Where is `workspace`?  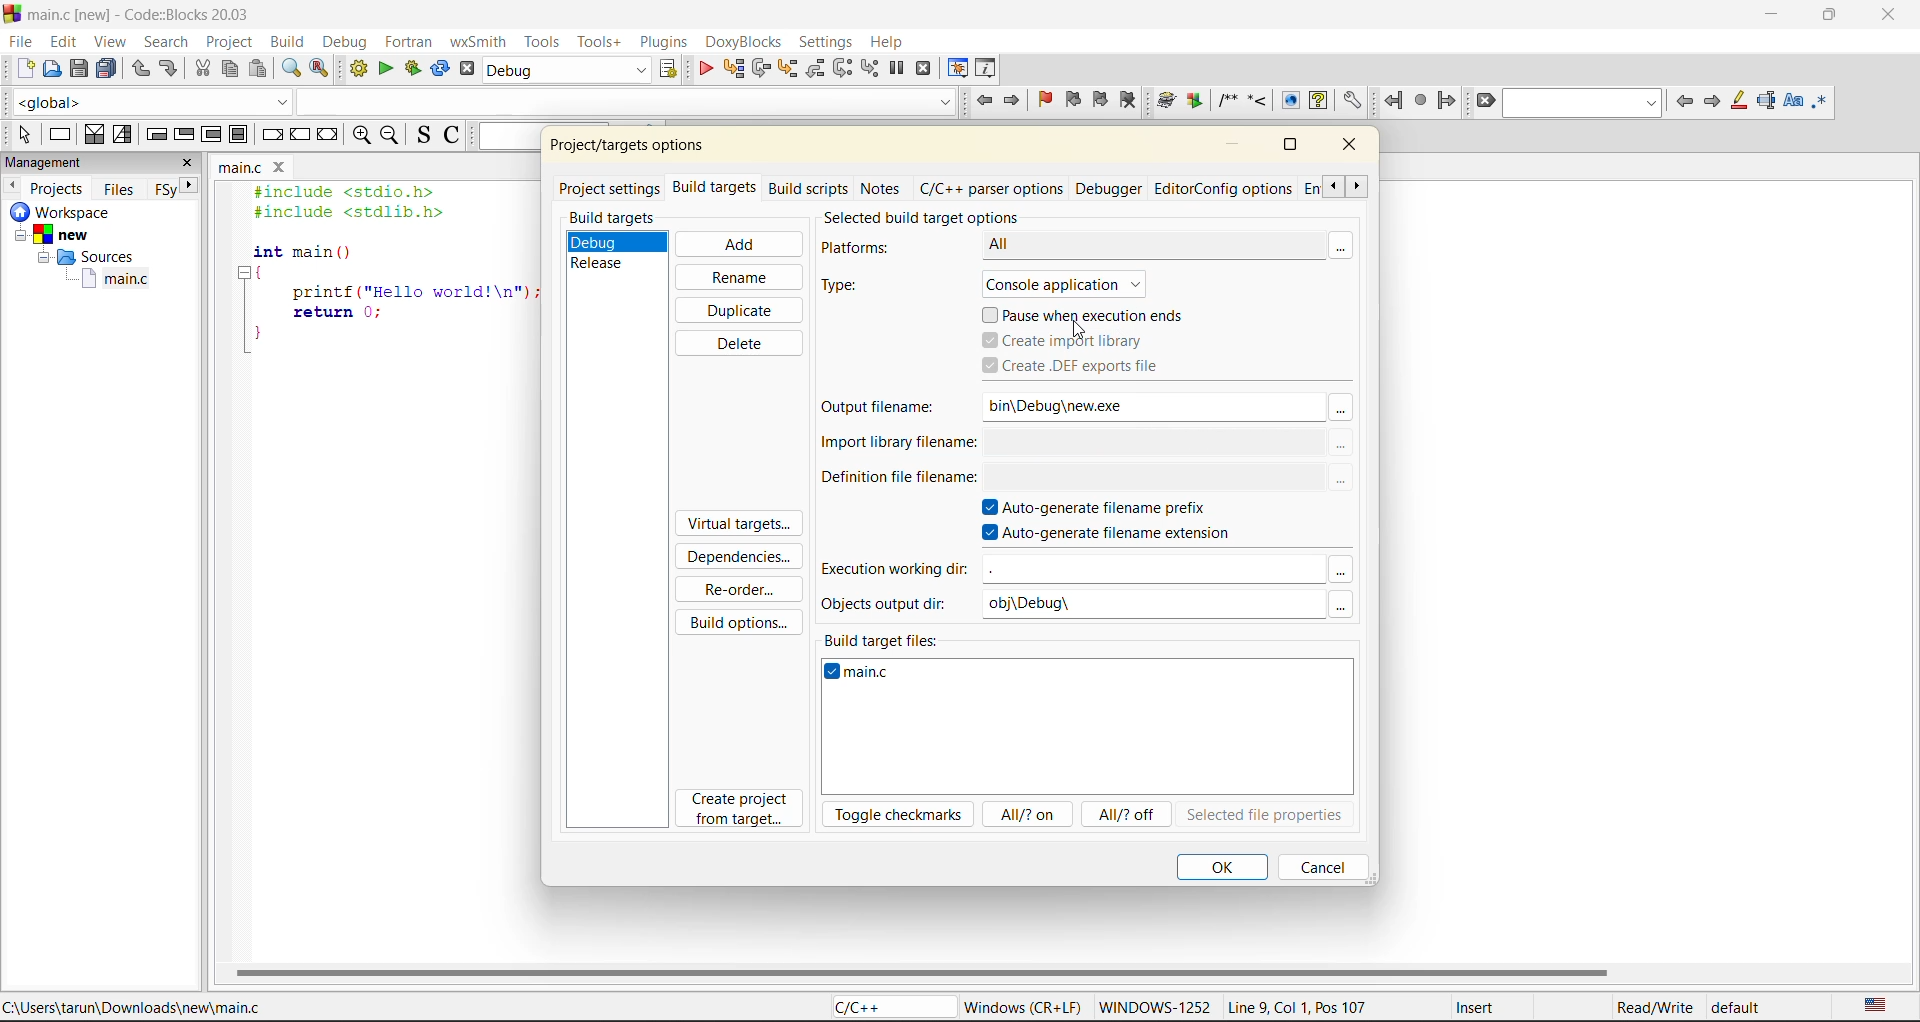
workspace is located at coordinates (65, 213).